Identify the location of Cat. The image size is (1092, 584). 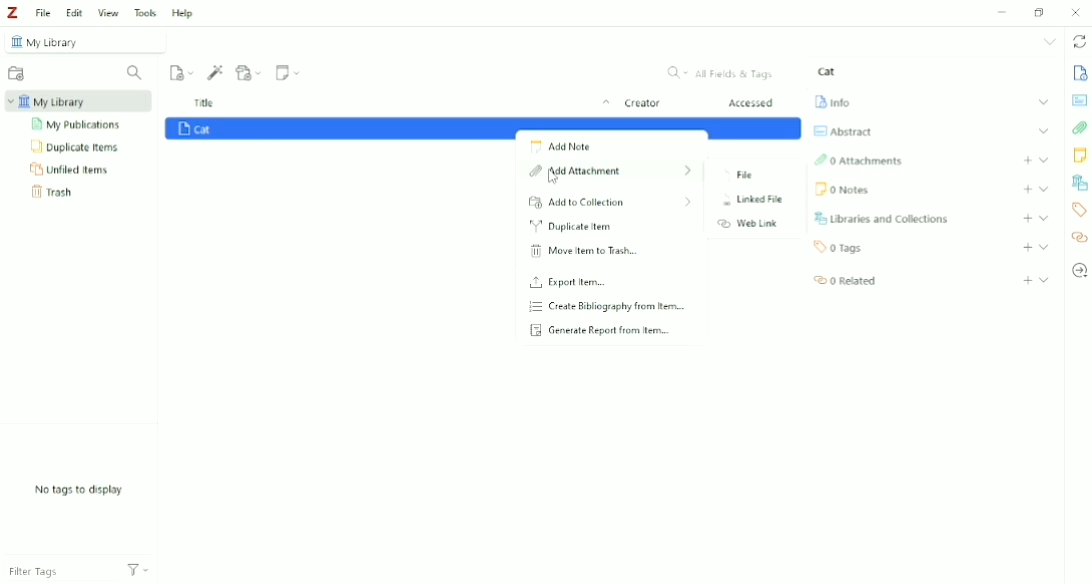
(195, 129).